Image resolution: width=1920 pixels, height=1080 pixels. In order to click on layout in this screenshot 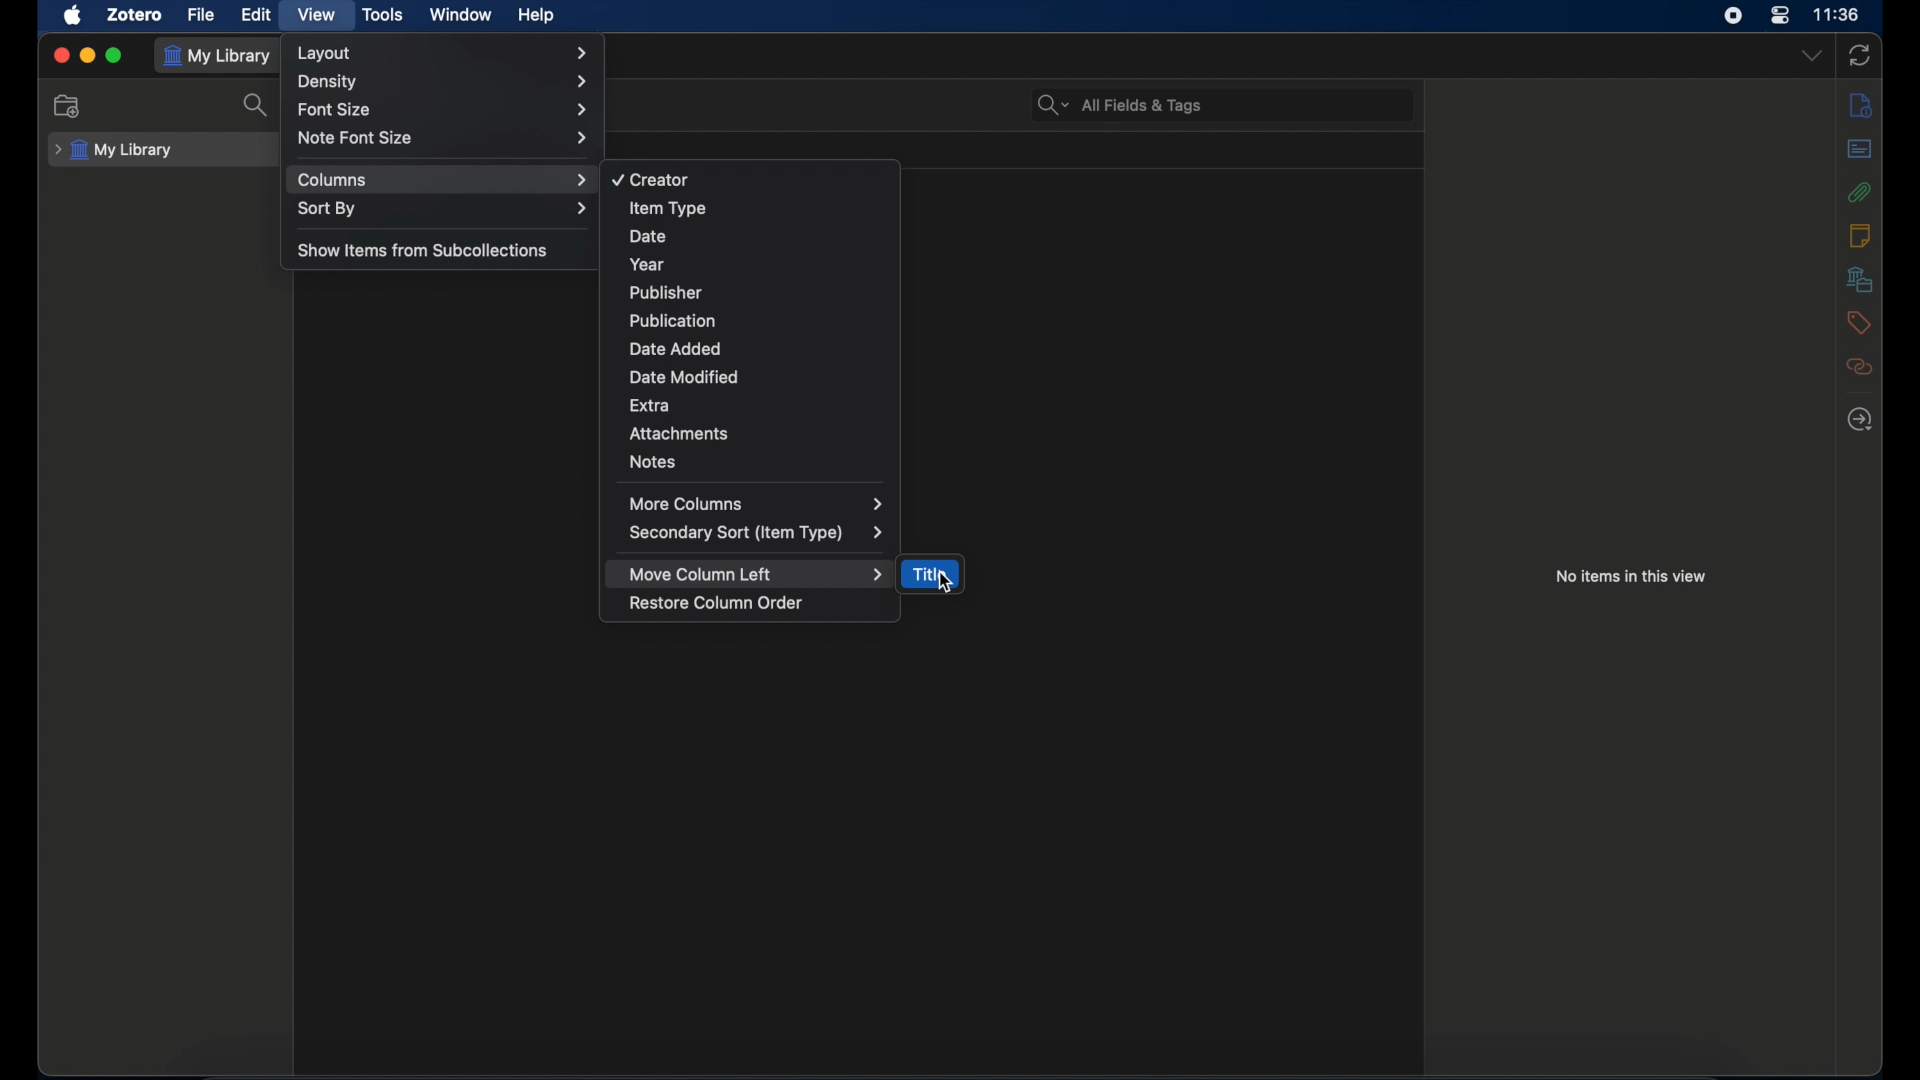, I will do `click(443, 53)`.